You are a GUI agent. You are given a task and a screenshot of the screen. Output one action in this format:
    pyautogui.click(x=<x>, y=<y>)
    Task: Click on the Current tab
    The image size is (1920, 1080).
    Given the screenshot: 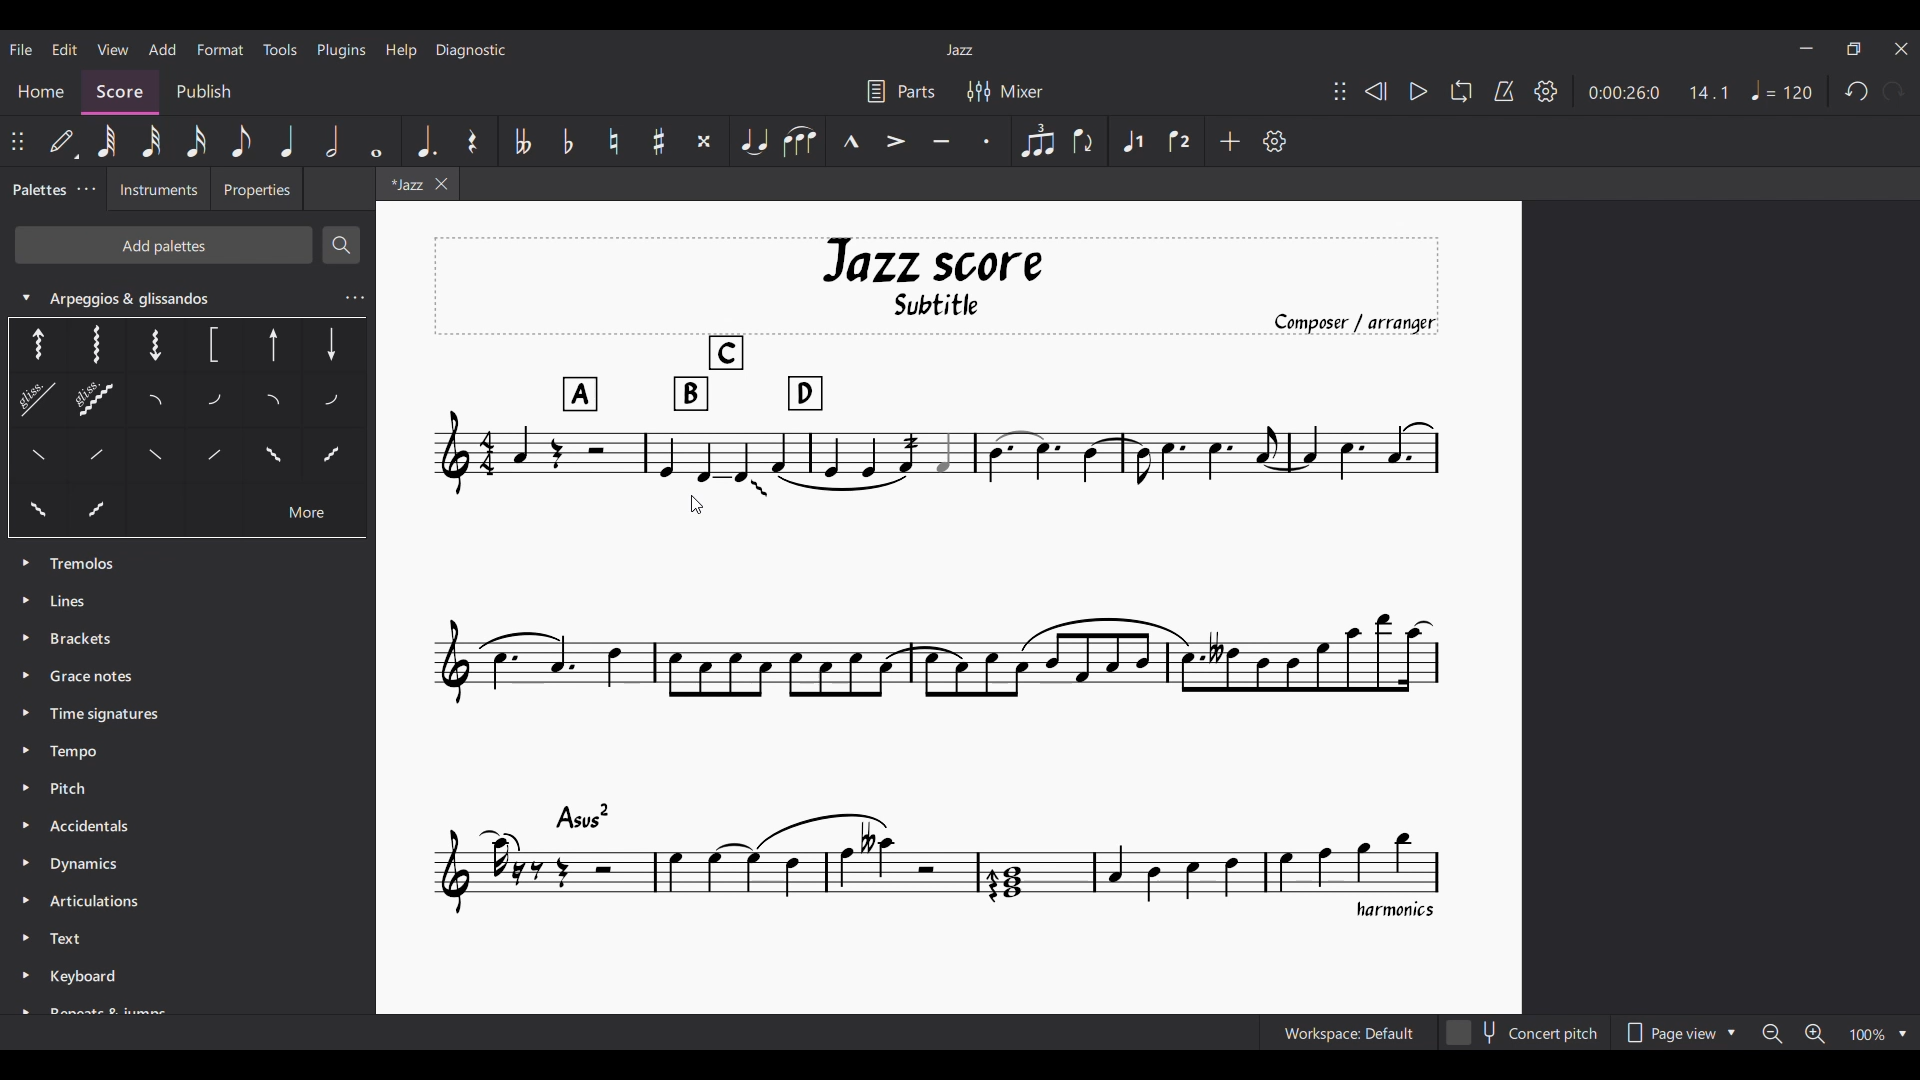 What is the action you would take?
    pyautogui.click(x=403, y=183)
    